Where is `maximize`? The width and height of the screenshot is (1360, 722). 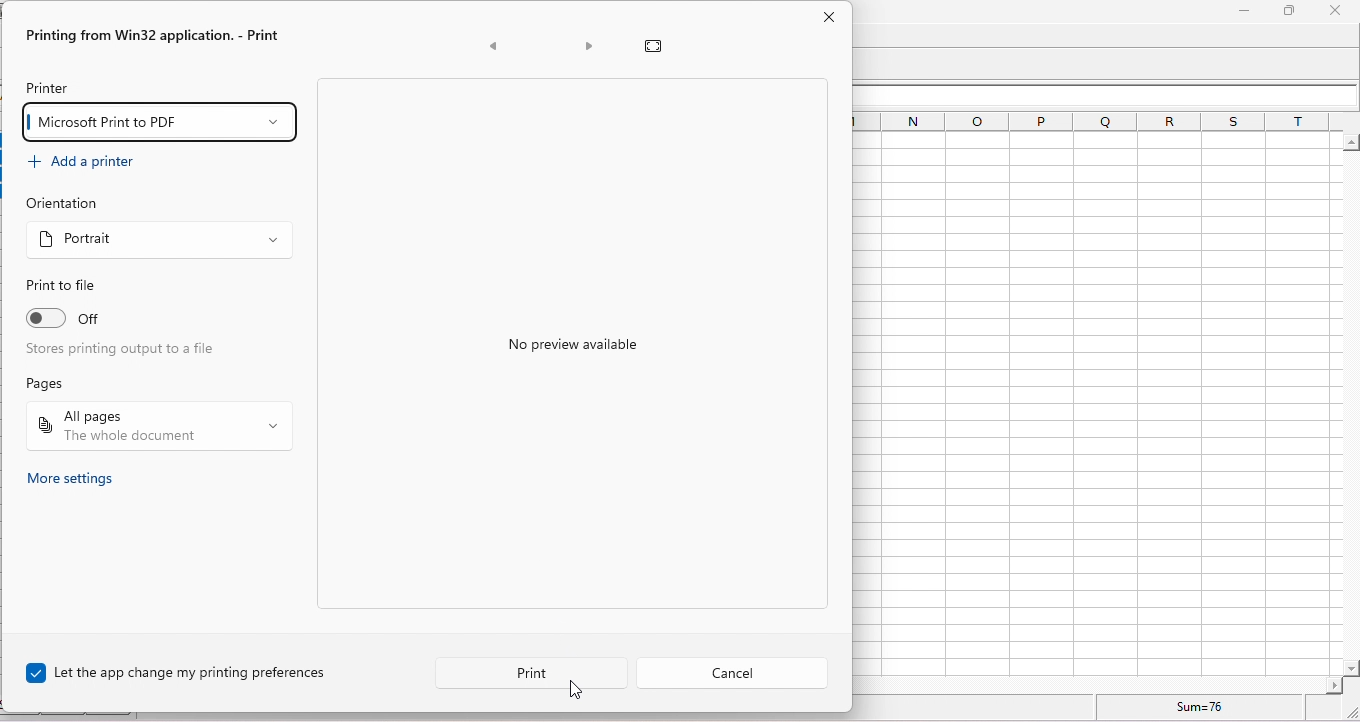
maximize is located at coordinates (1286, 11).